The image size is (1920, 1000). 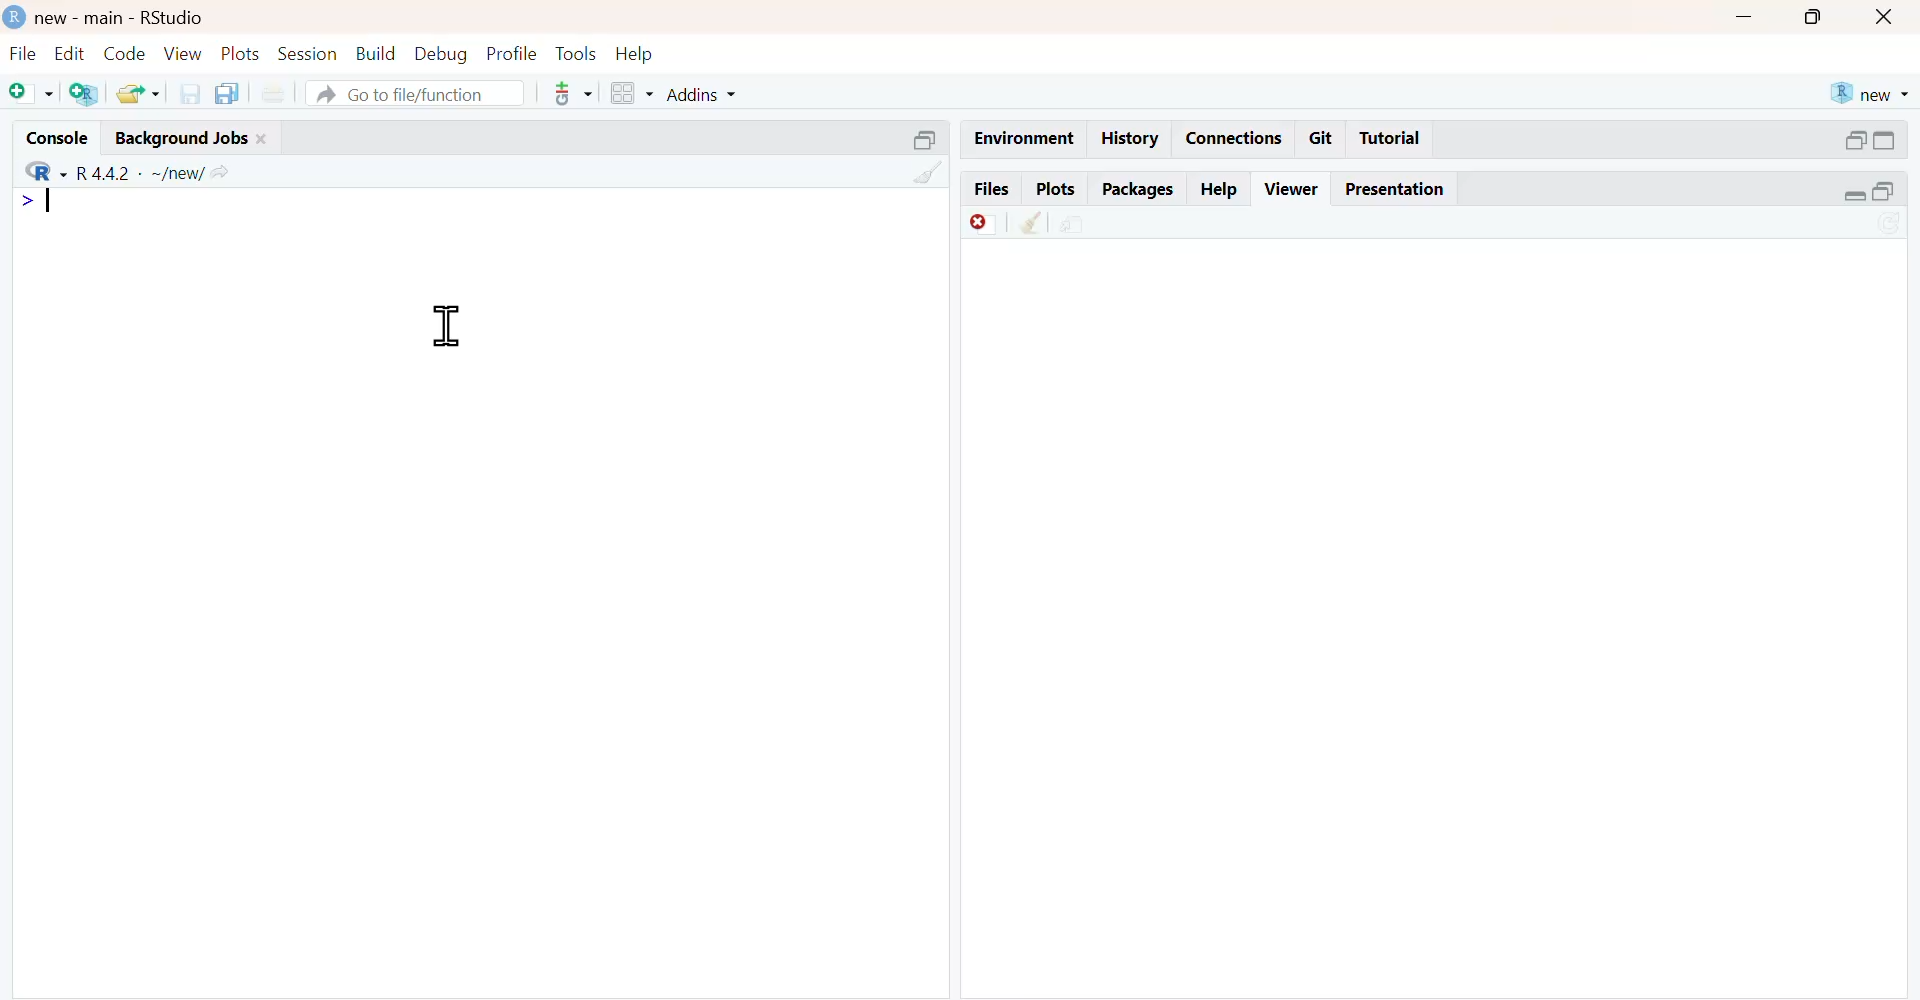 I want to click on close, so click(x=263, y=139).